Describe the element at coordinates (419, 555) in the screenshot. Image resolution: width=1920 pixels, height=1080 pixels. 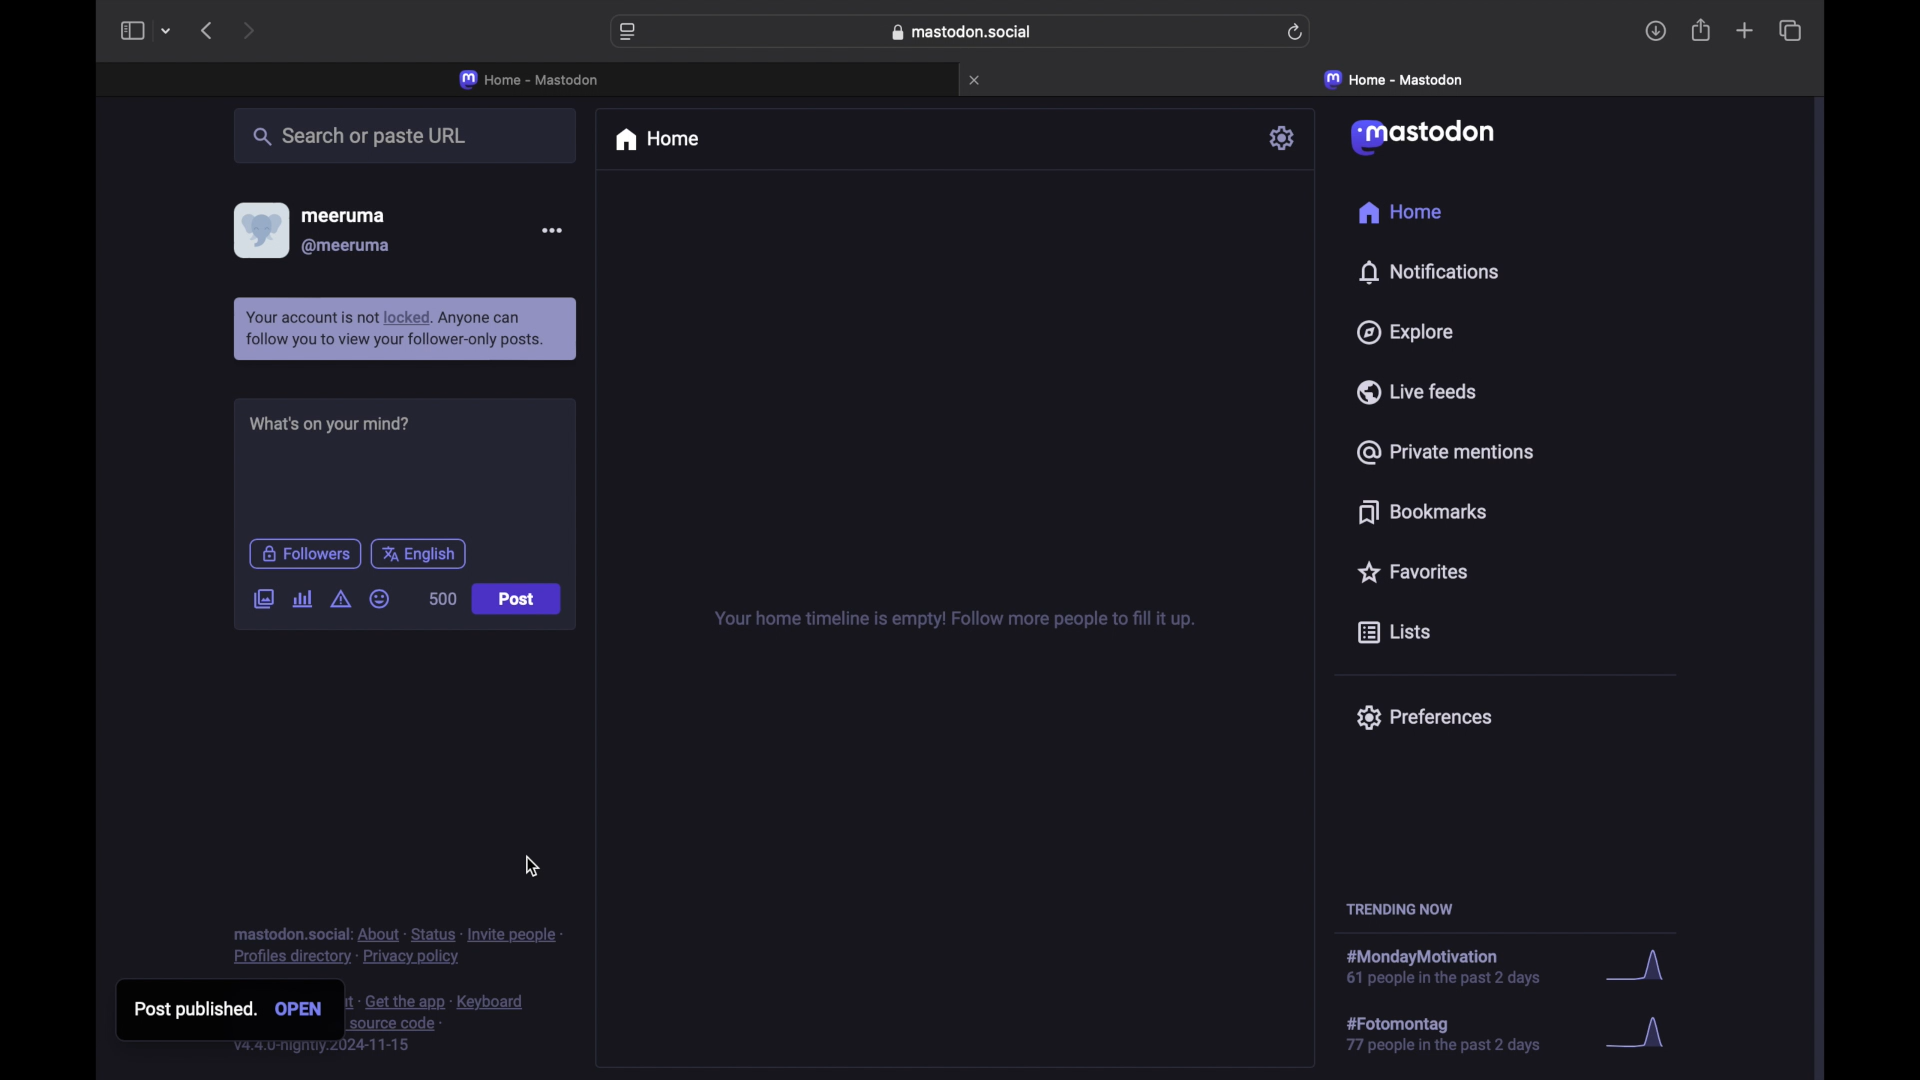
I see `english` at that location.